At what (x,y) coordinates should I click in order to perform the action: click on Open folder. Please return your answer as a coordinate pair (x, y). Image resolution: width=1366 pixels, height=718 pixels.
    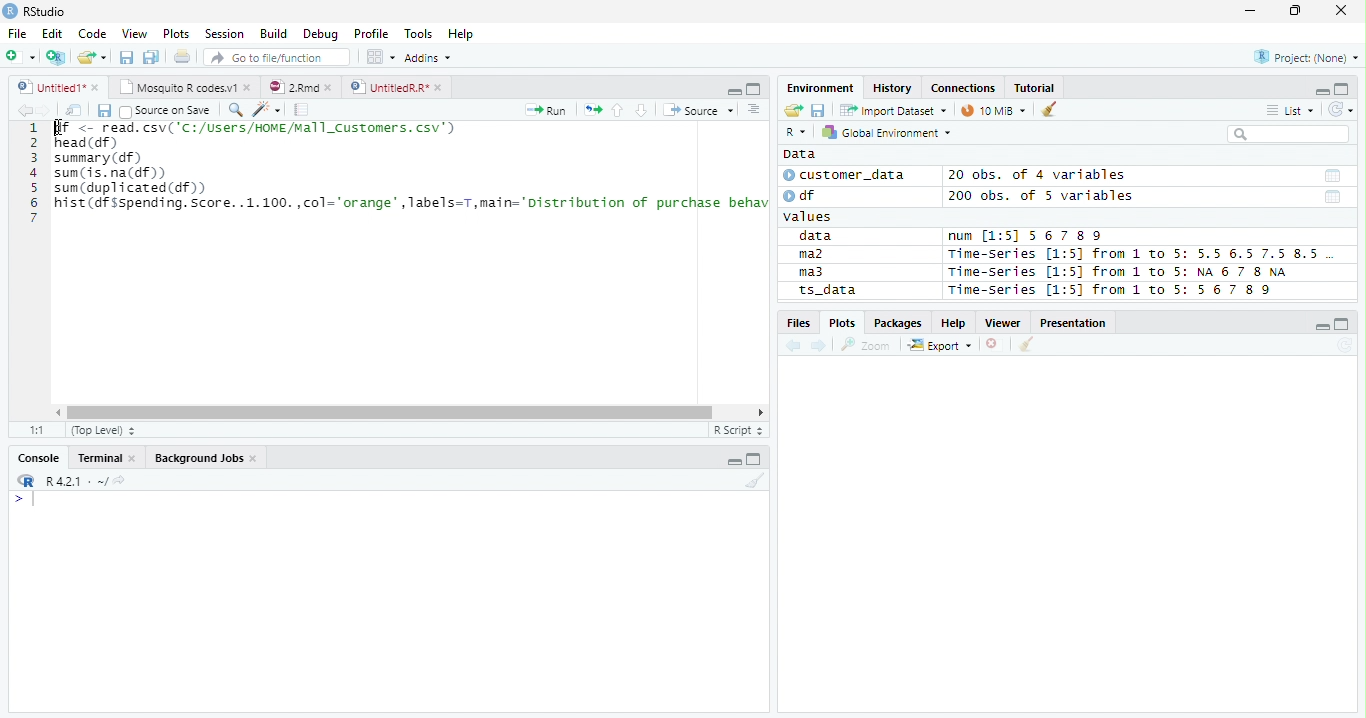
    Looking at the image, I should click on (791, 111).